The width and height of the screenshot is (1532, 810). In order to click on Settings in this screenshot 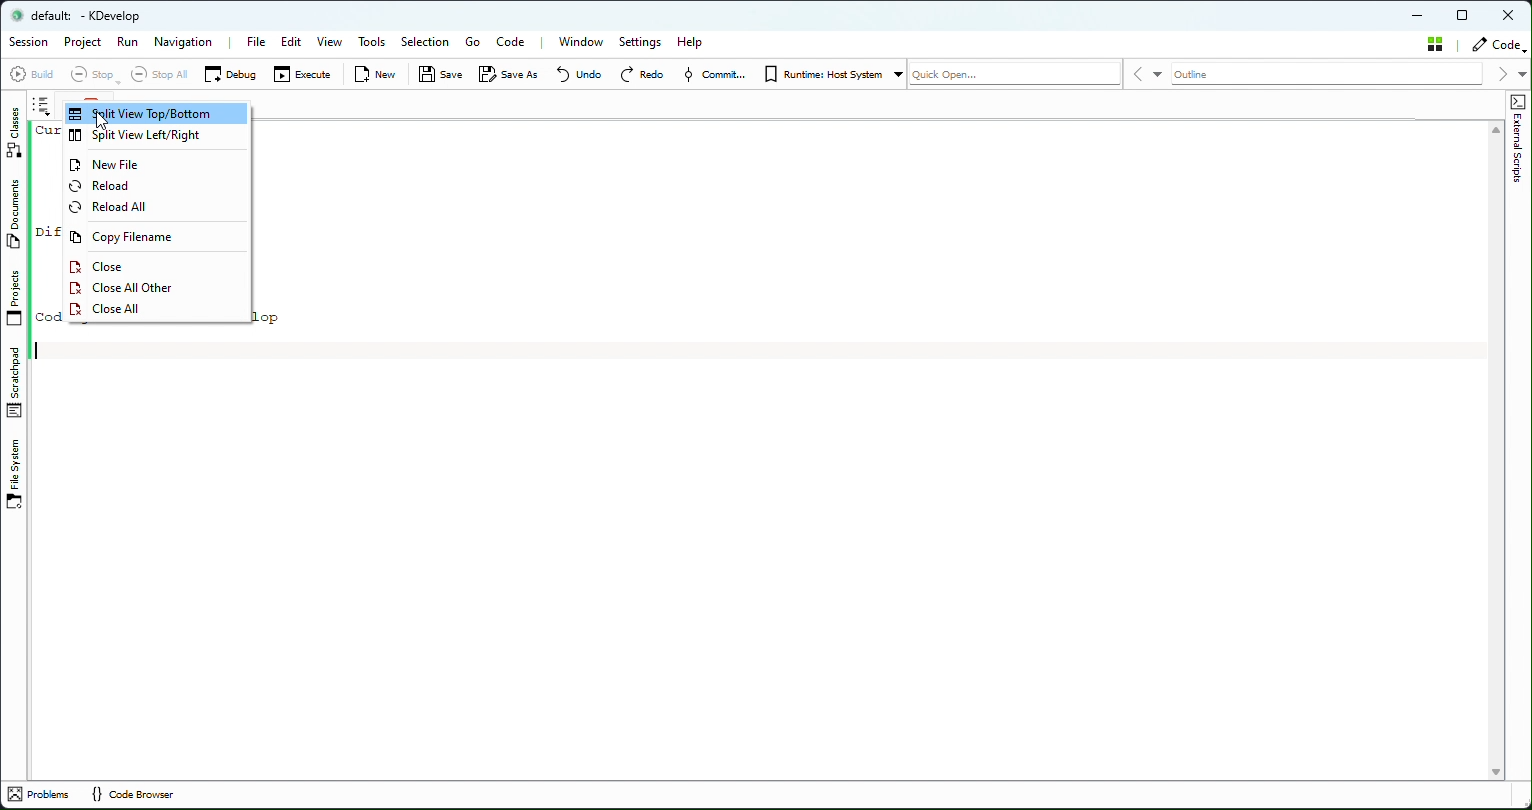, I will do `click(639, 42)`.